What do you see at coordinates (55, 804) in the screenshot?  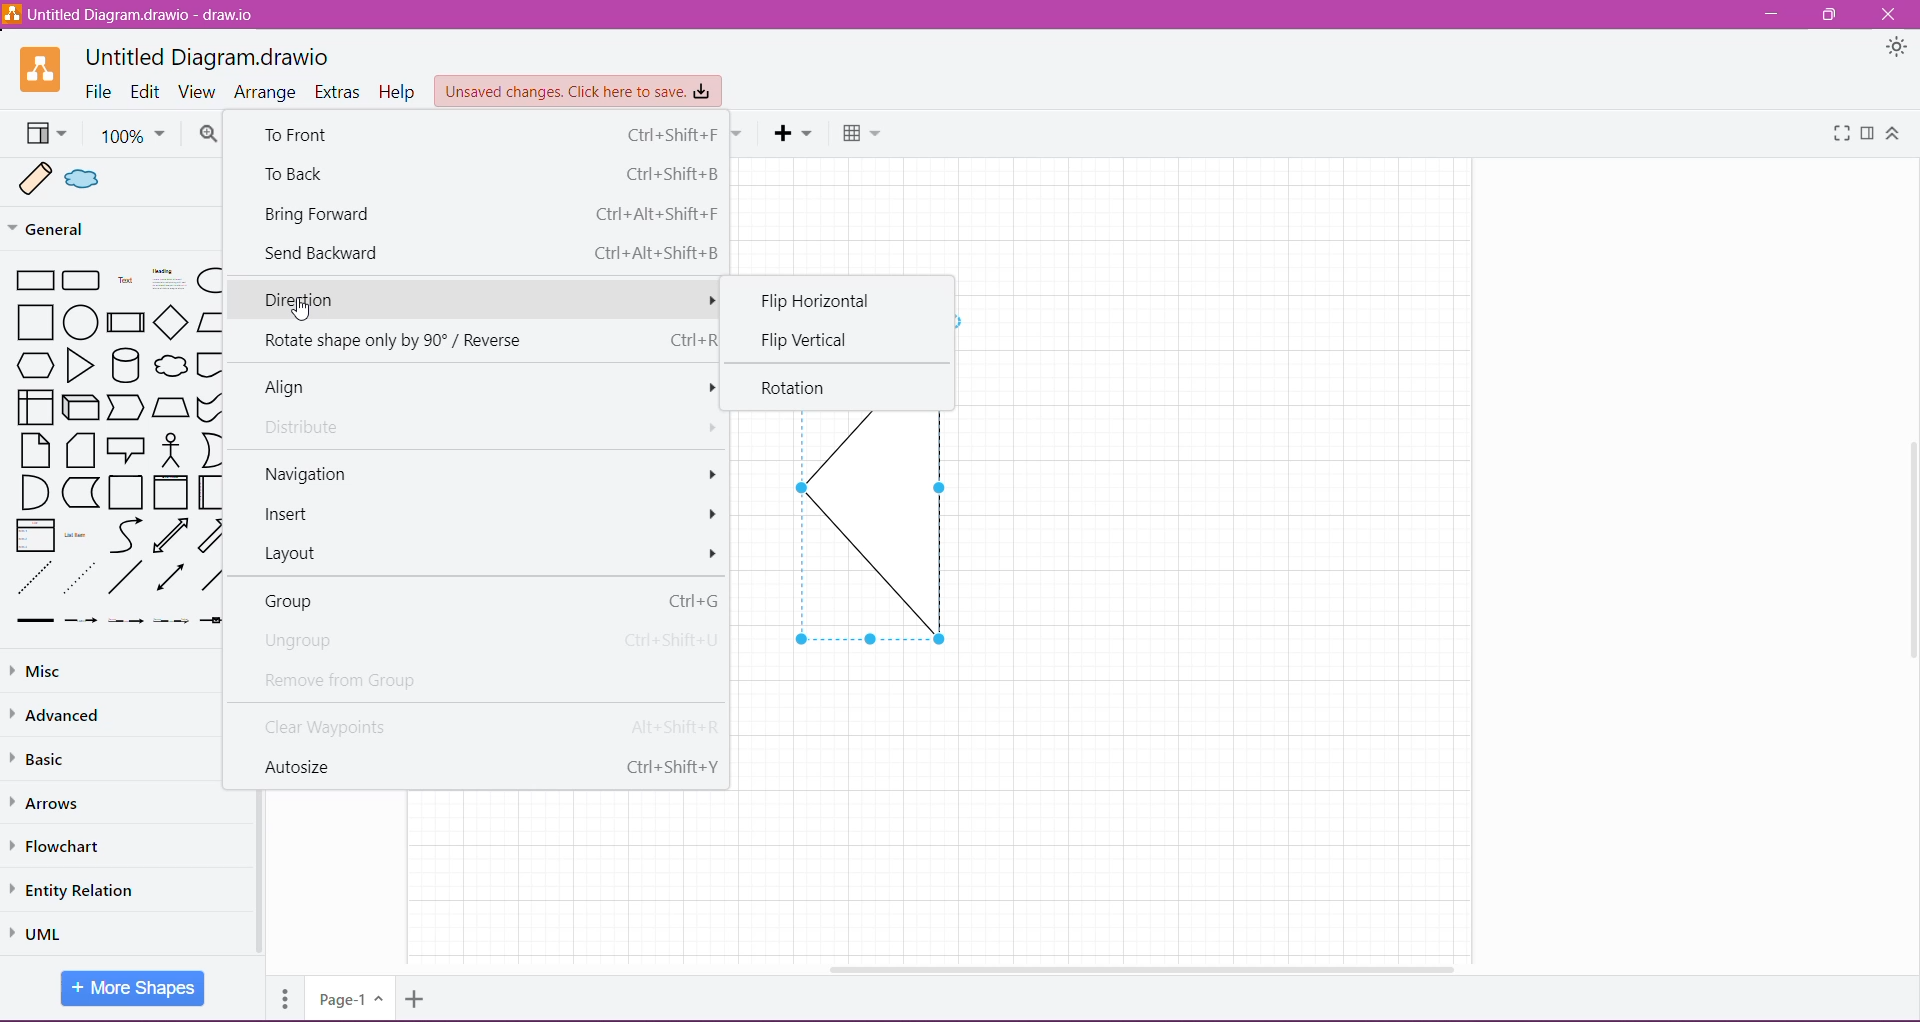 I see `Arrows` at bounding box center [55, 804].